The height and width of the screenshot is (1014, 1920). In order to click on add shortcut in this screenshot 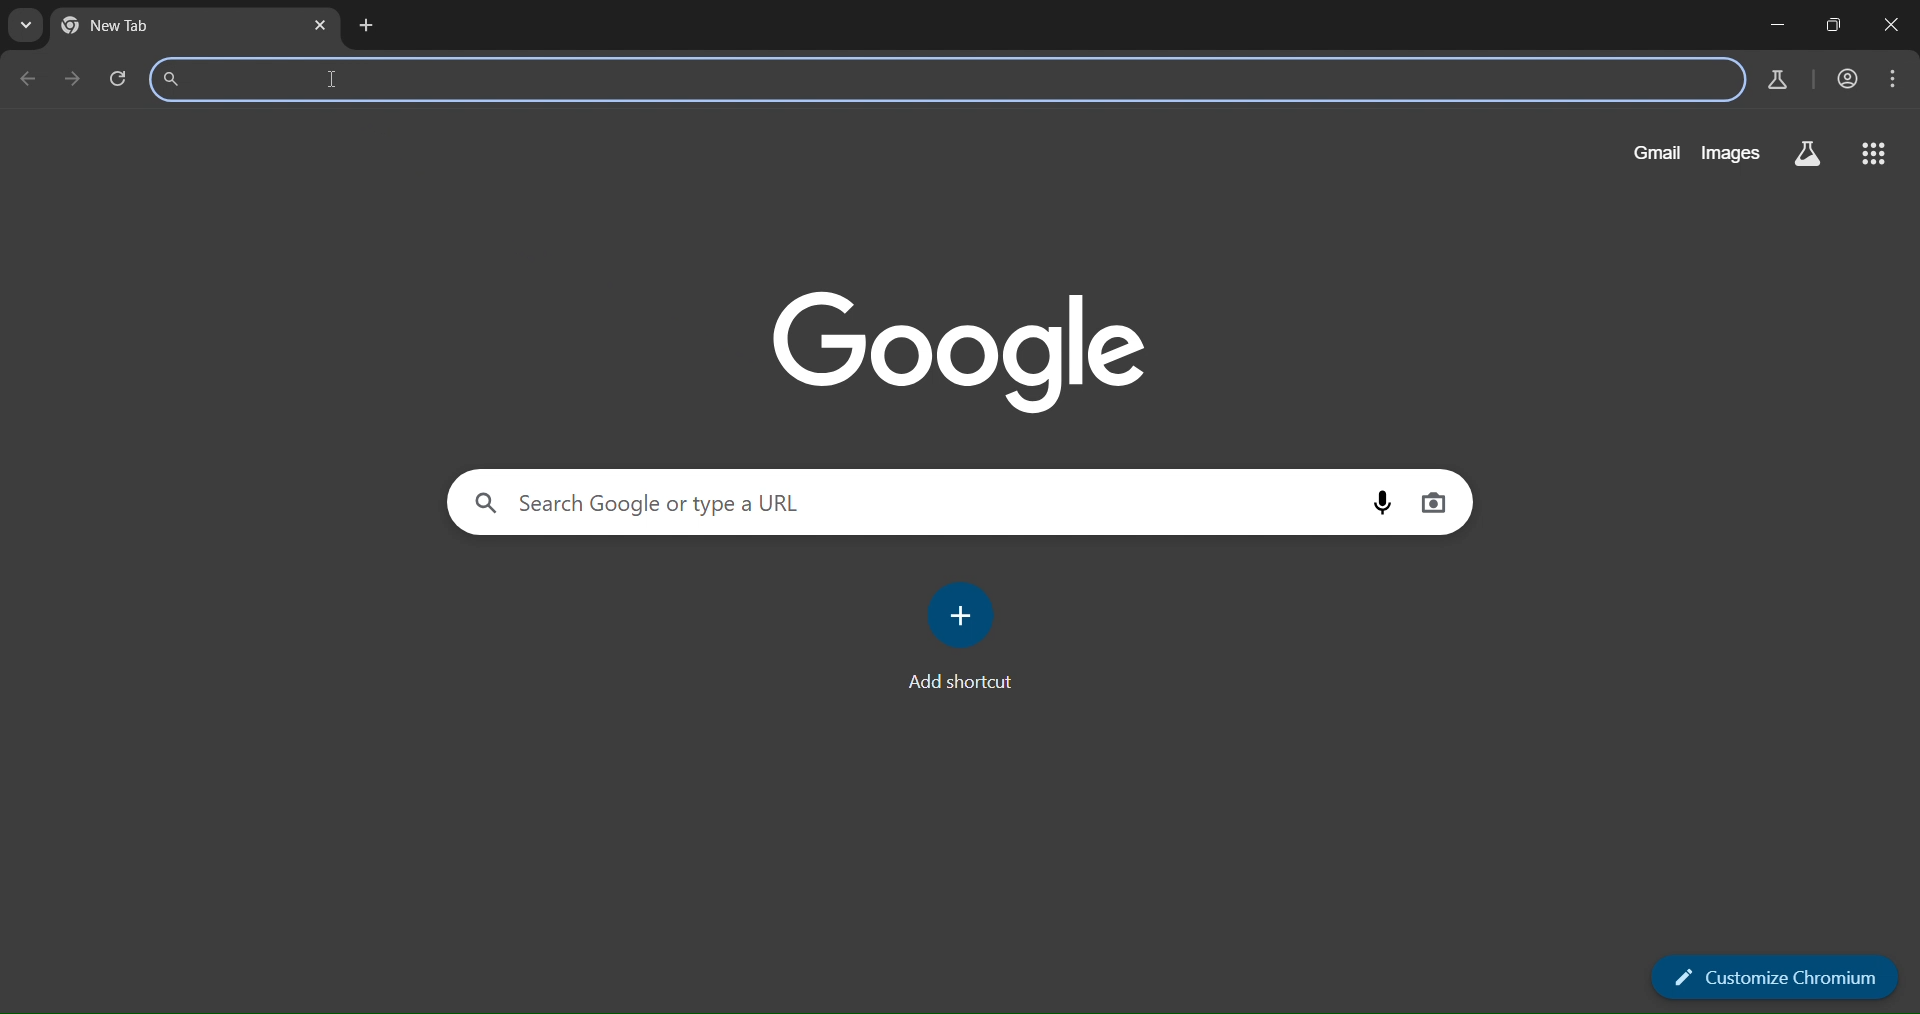, I will do `click(967, 634)`.